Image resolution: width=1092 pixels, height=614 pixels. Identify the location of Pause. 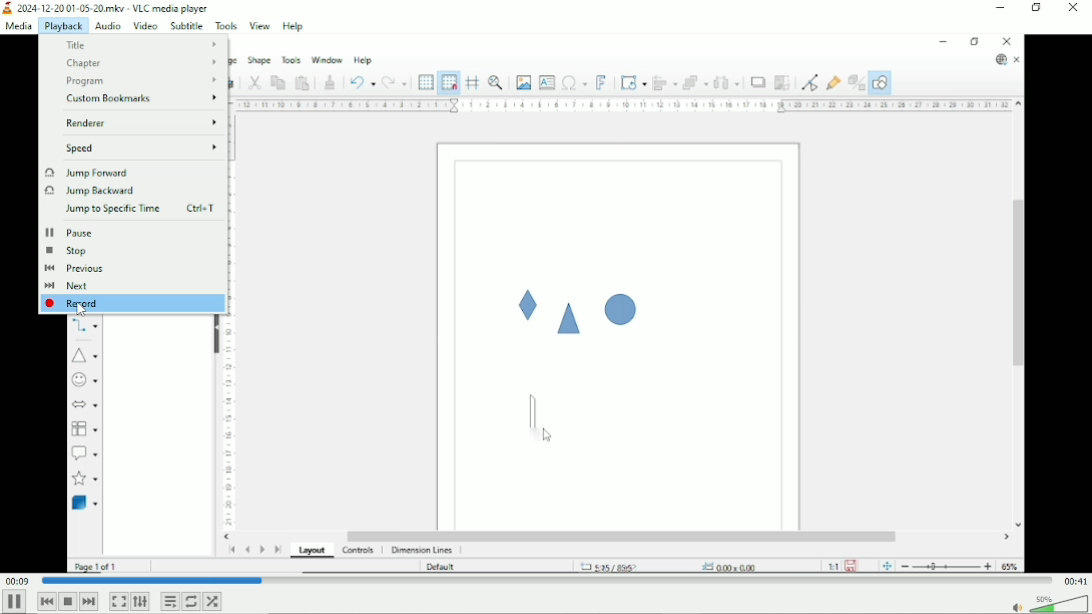
(128, 233).